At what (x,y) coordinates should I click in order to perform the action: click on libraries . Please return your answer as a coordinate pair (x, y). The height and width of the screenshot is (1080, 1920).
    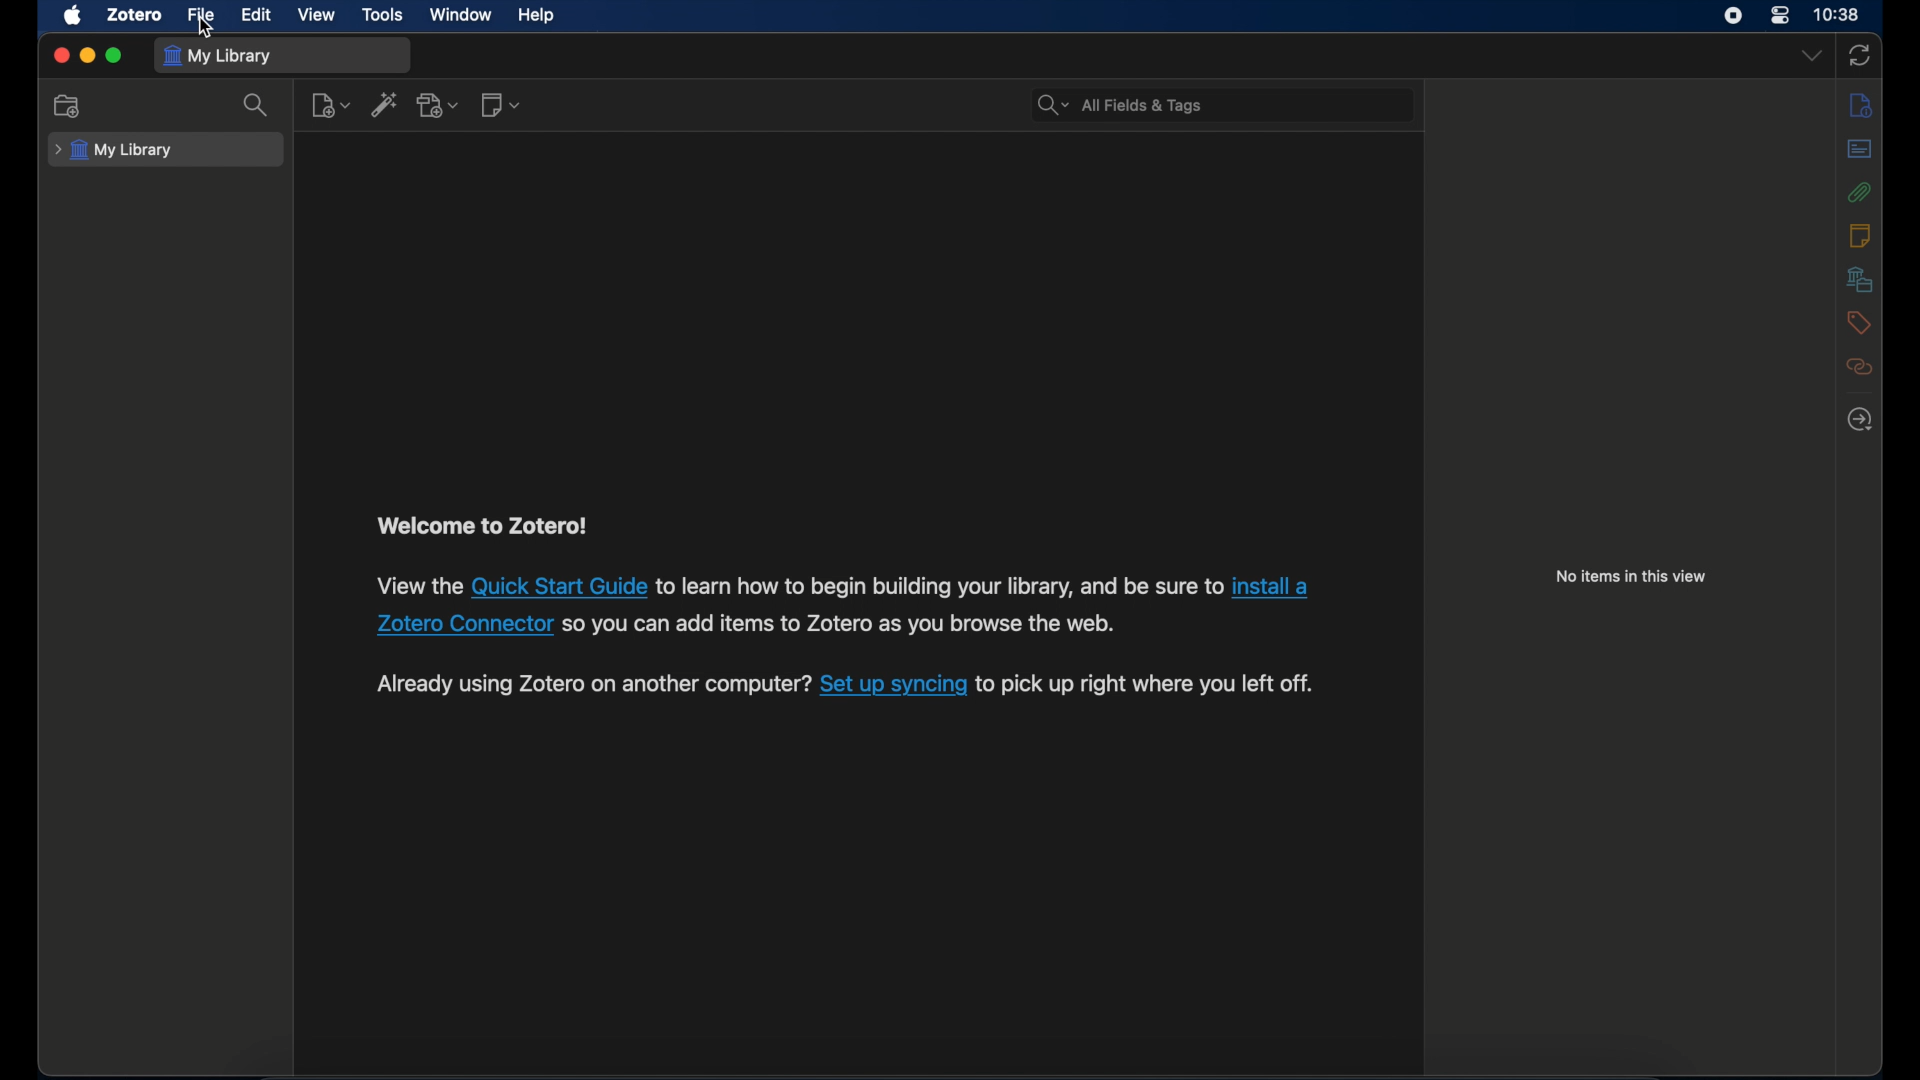
    Looking at the image, I should click on (1860, 279).